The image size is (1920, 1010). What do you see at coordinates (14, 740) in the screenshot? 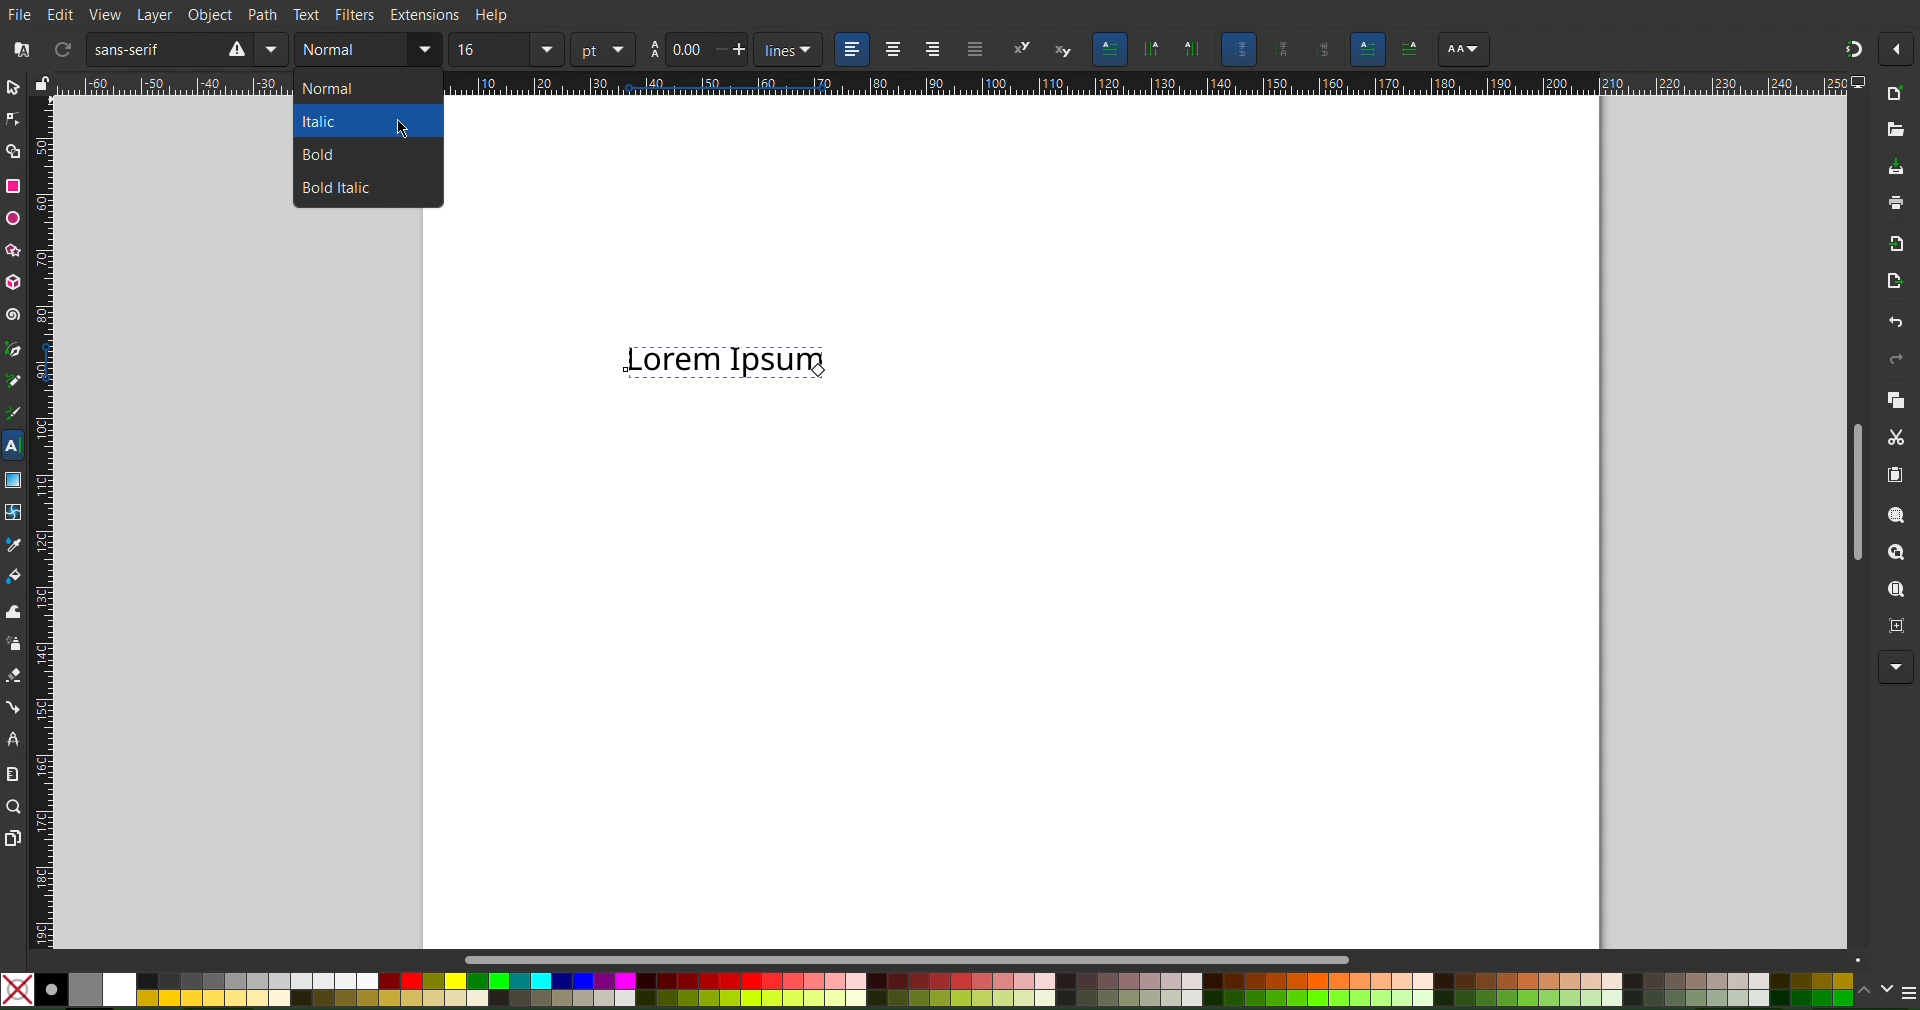
I see `LPE Tool` at bounding box center [14, 740].